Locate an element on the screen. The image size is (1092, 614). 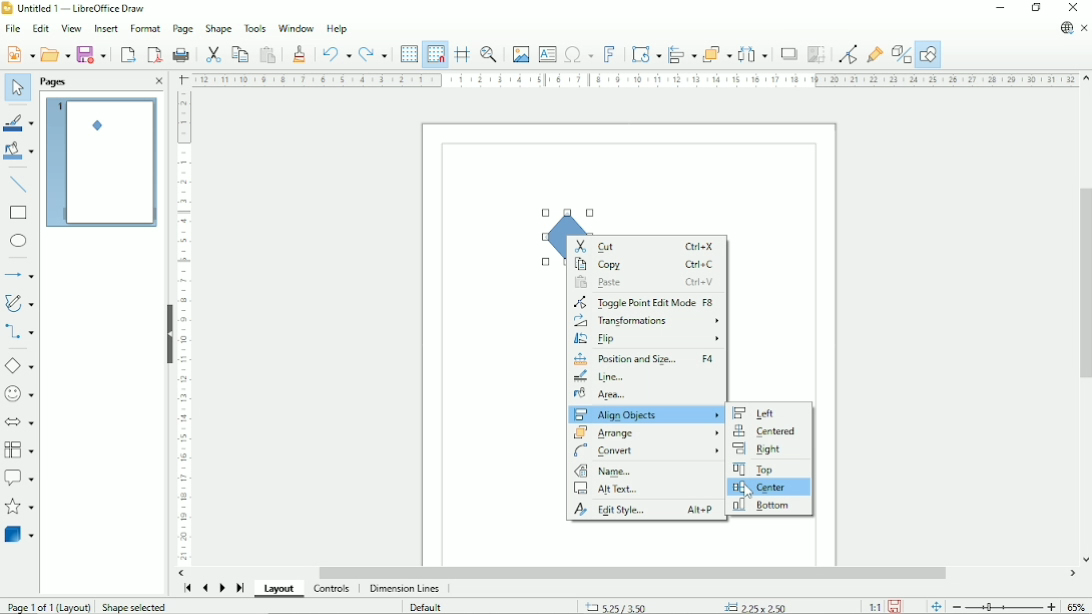
Basic shapes is located at coordinates (21, 366).